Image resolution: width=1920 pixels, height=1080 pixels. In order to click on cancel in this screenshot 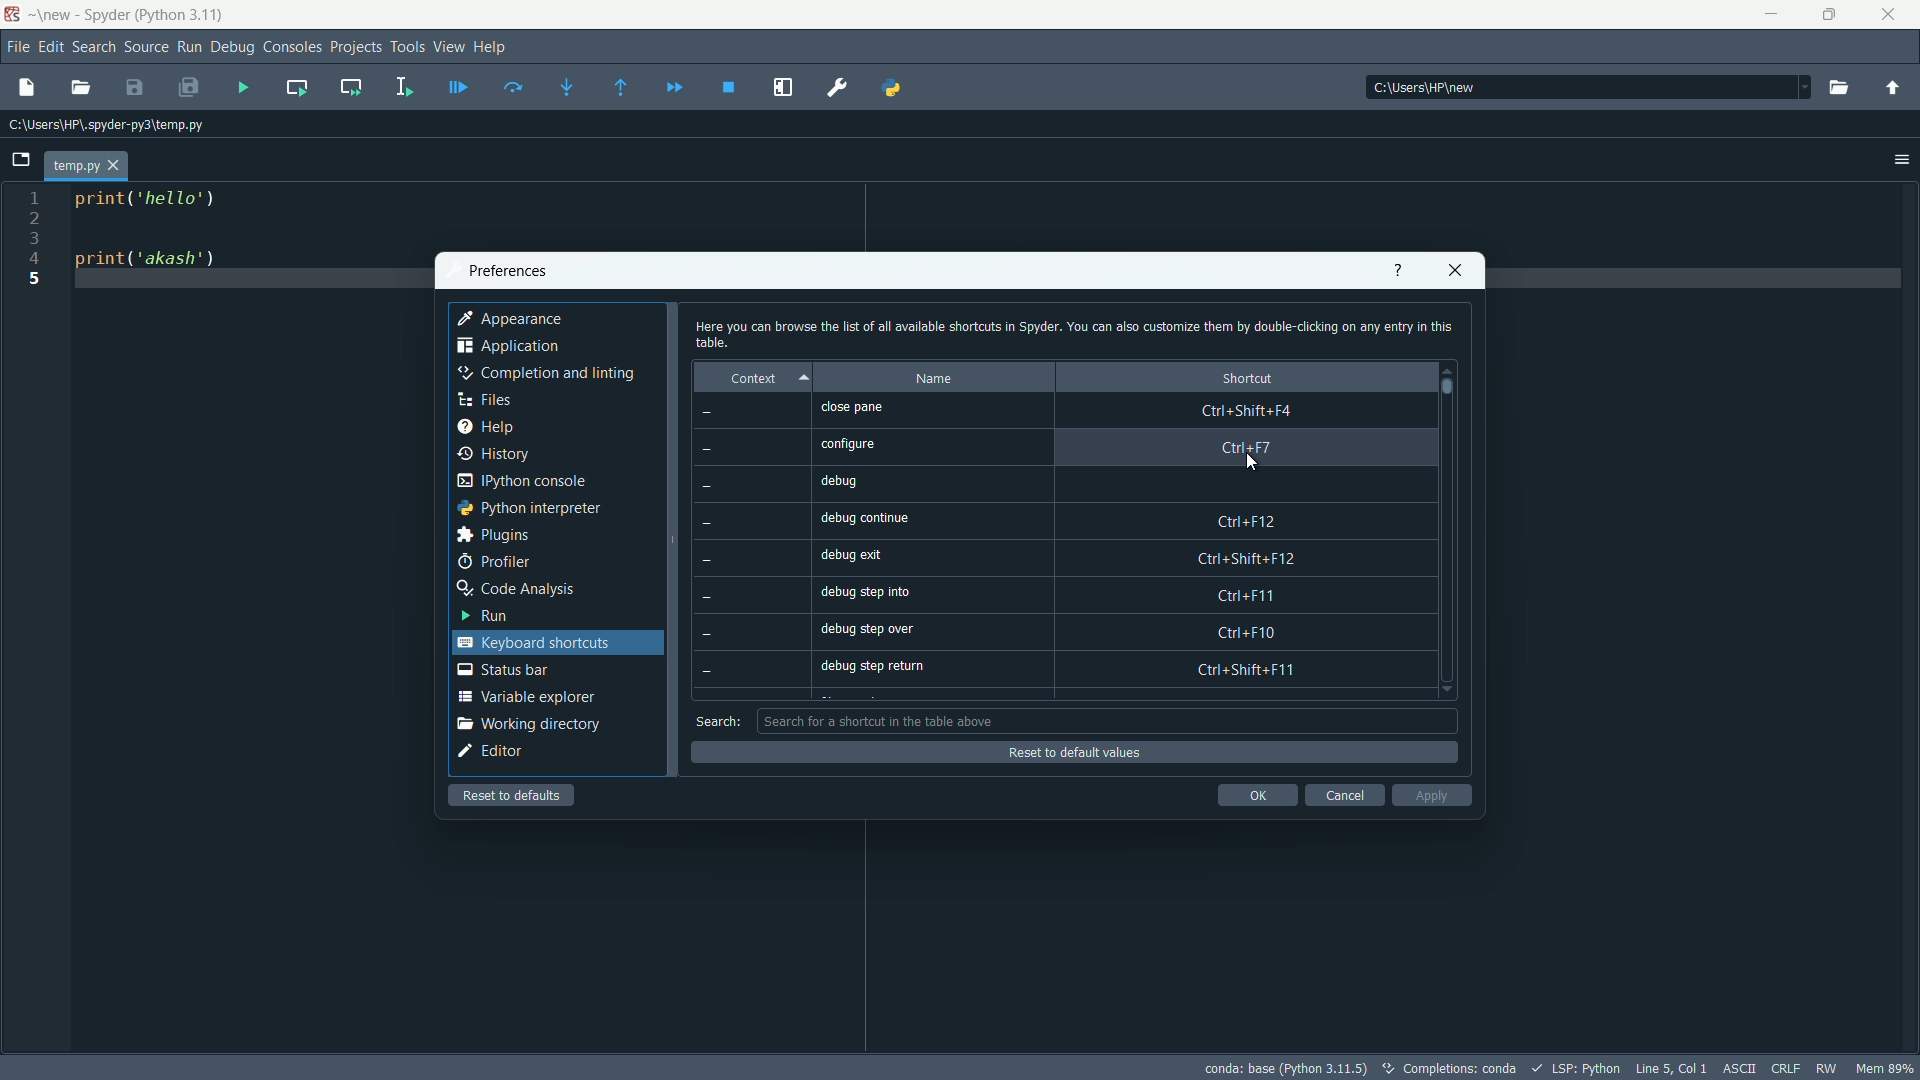, I will do `click(1342, 795)`.